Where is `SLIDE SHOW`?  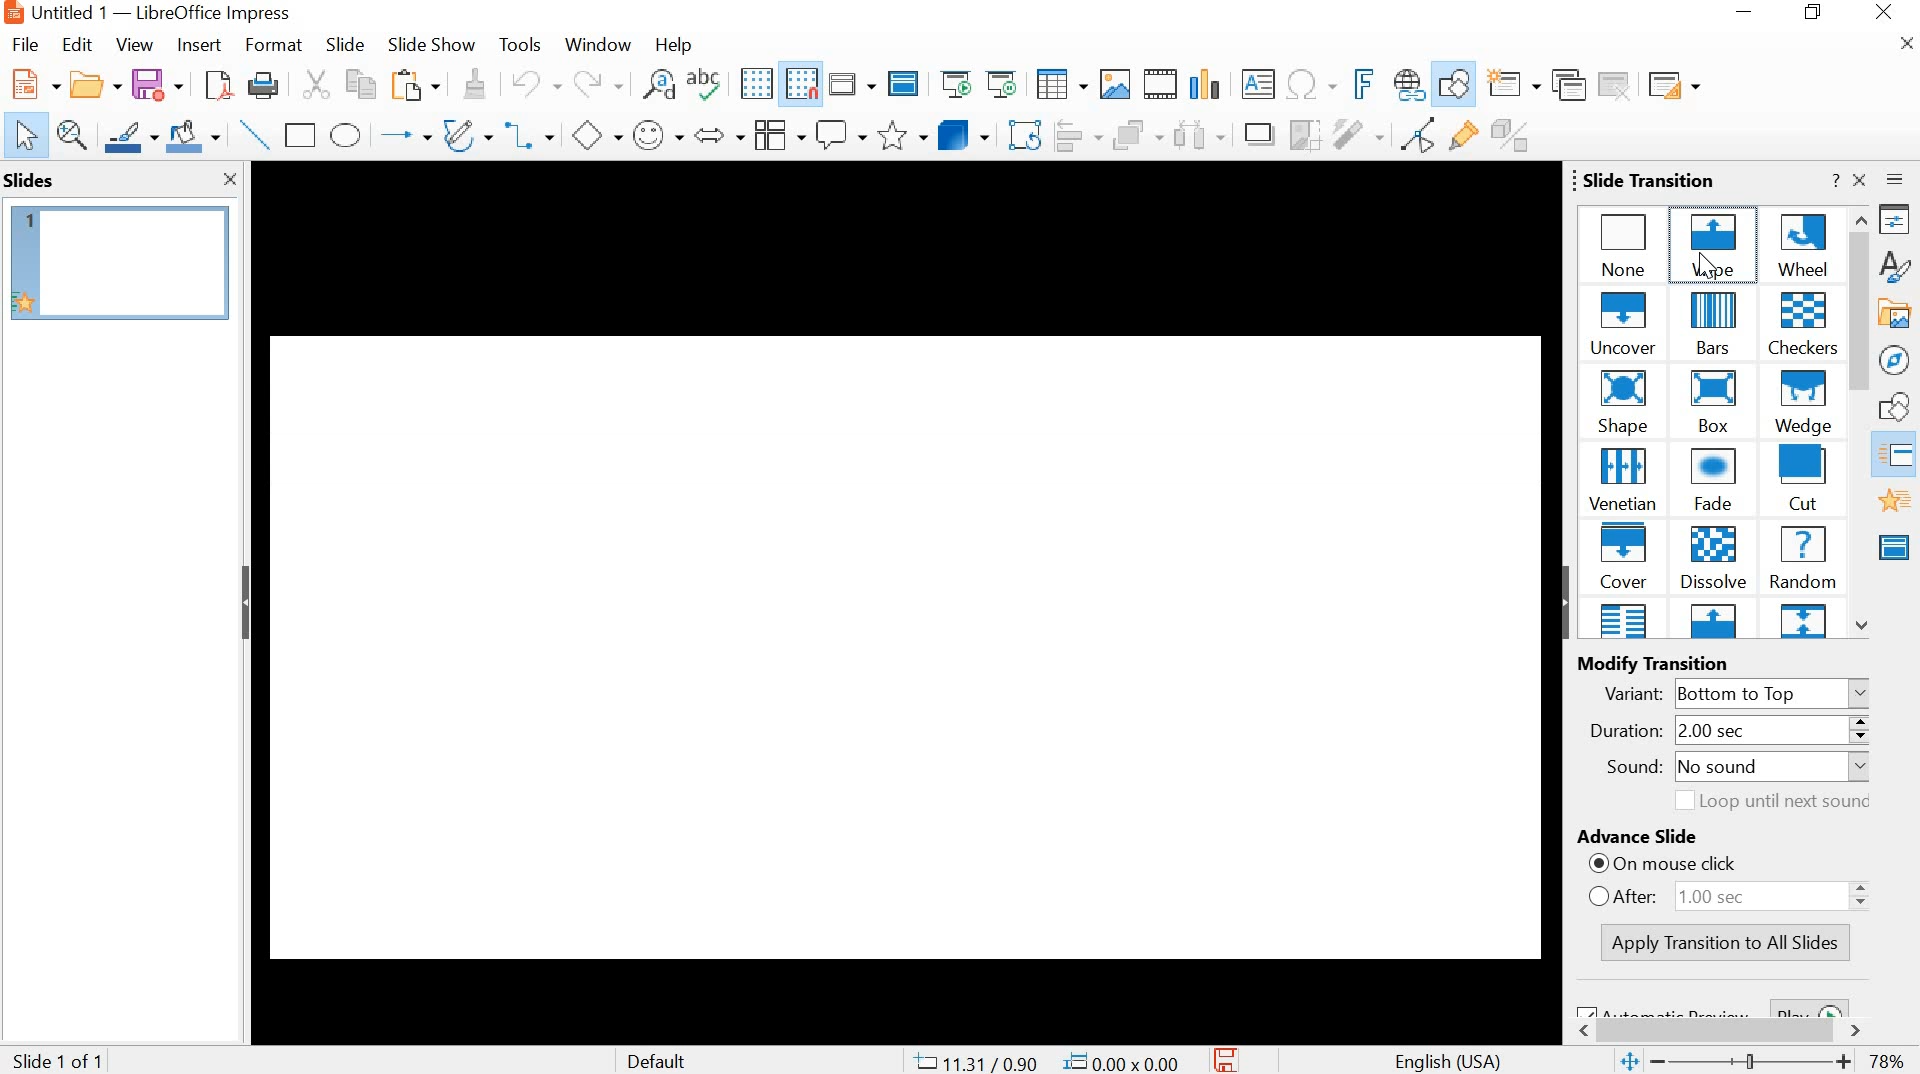
SLIDE SHOW is located at coordinates (431, 46).